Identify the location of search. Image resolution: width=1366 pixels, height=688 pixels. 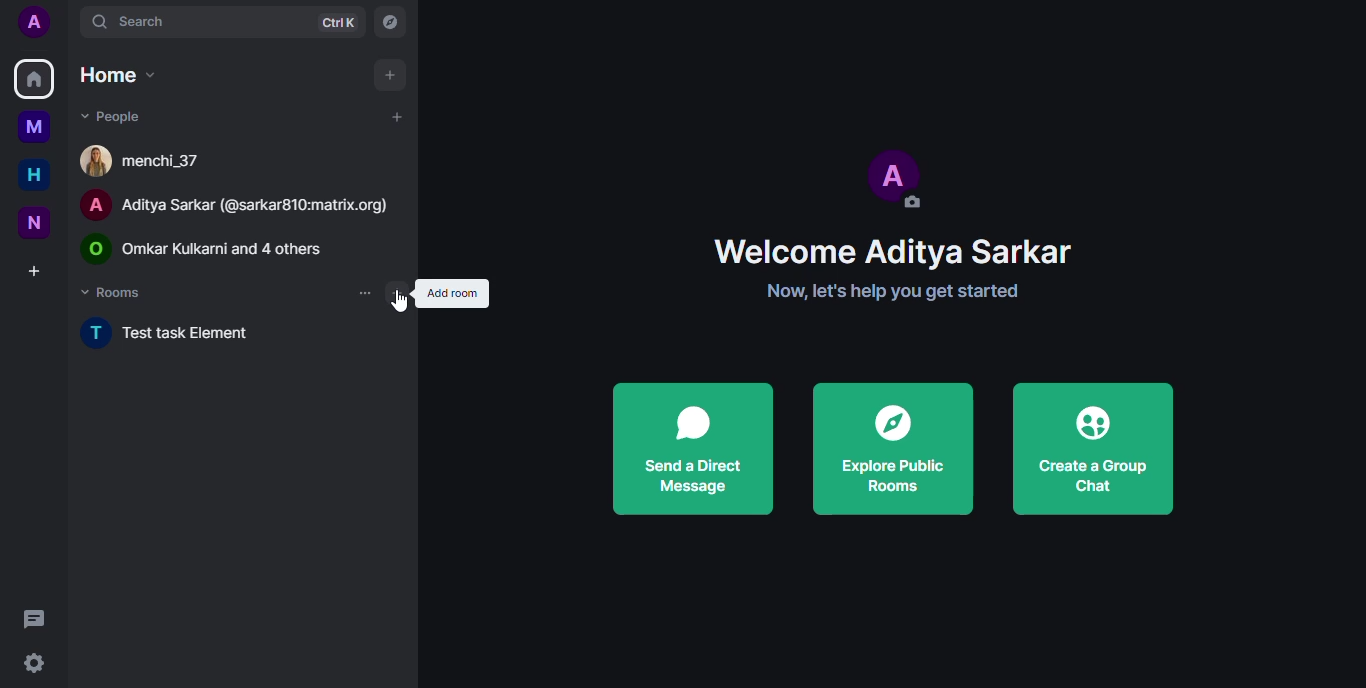
(133, 23).